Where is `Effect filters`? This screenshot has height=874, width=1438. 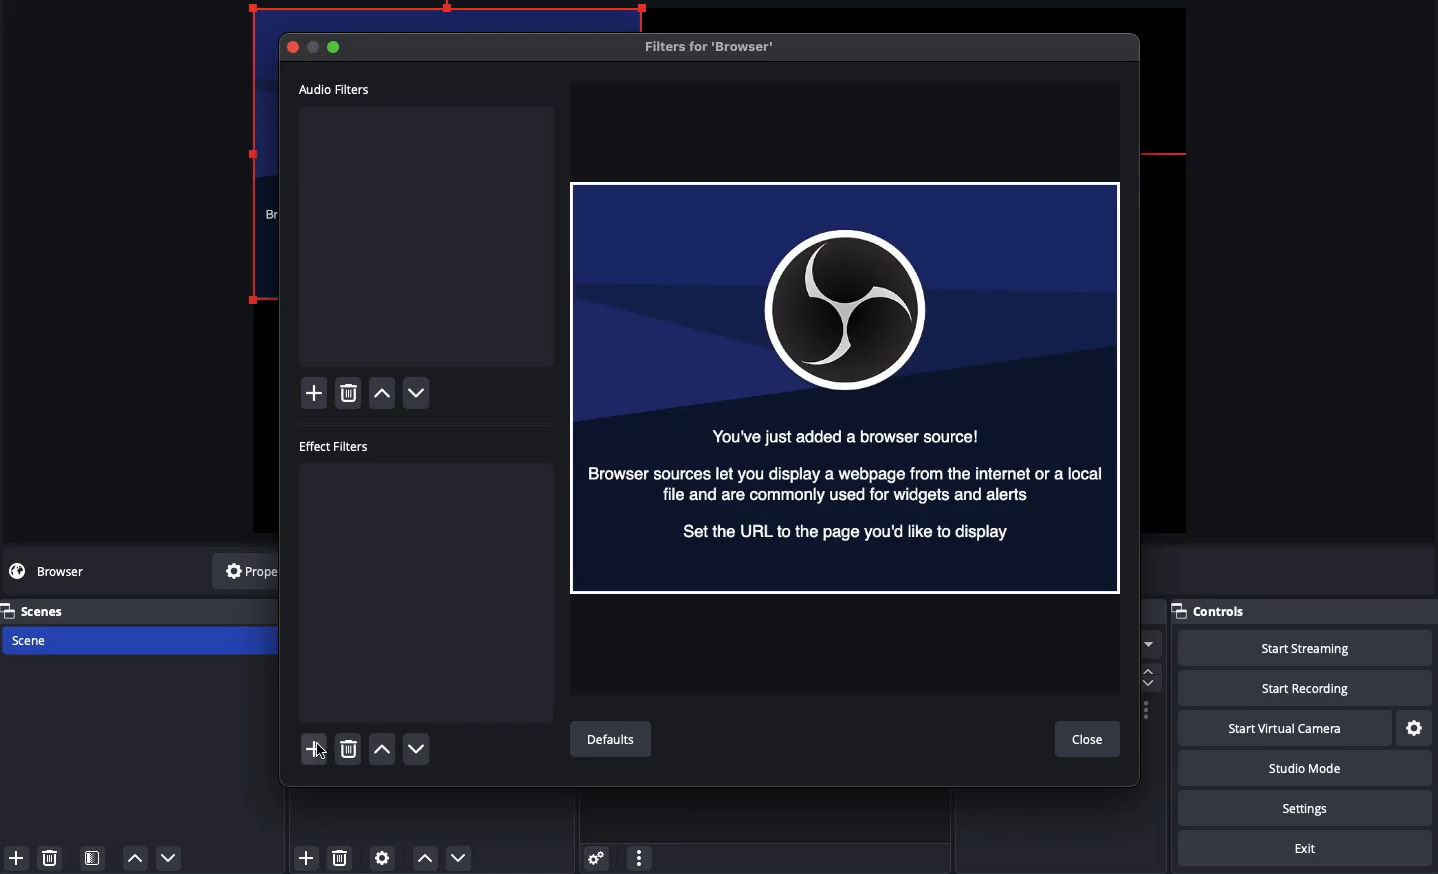
Effect filters is located at coordinates (337, 445).